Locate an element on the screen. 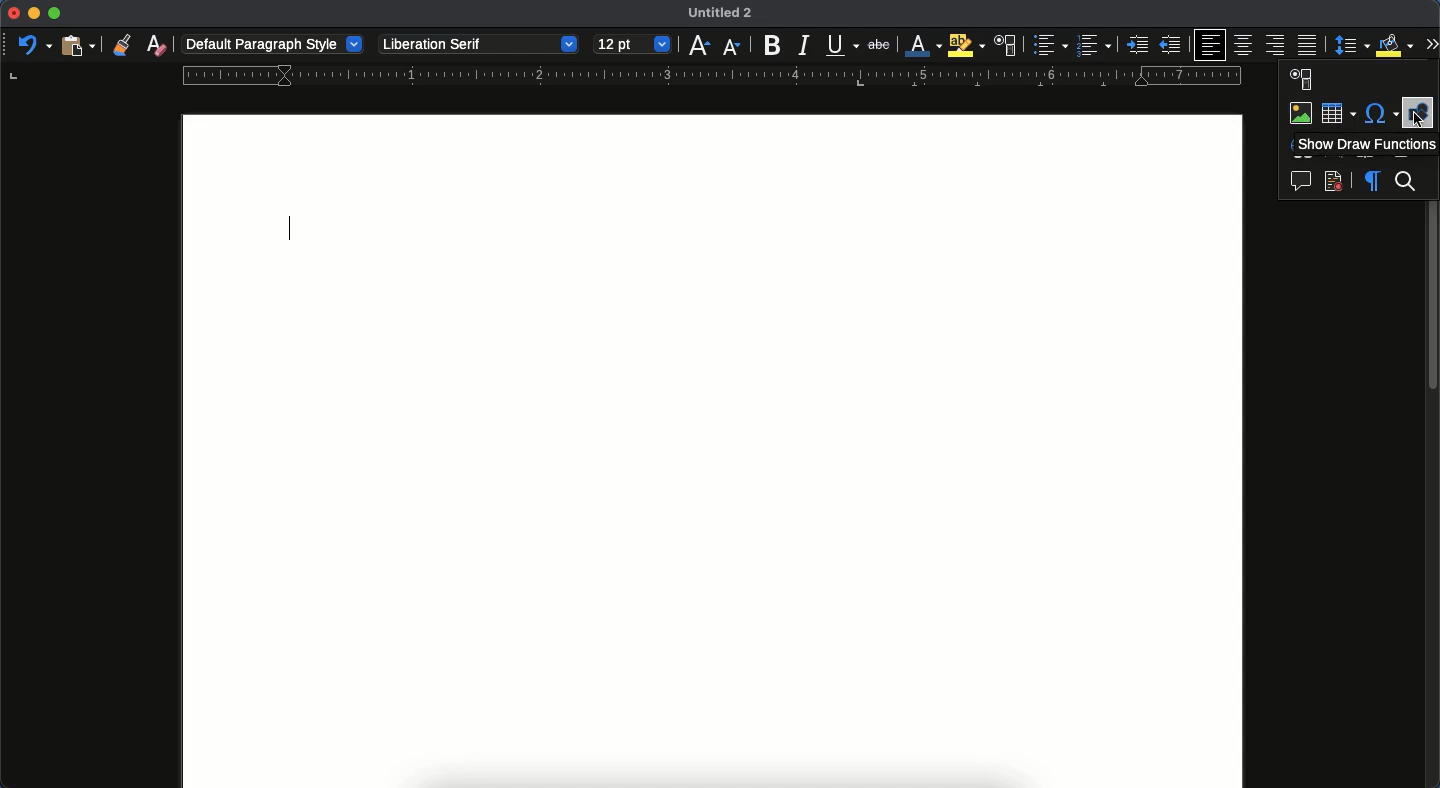 This screenshot has width=1440, height=788. bold is located at coordinates (771, 44).